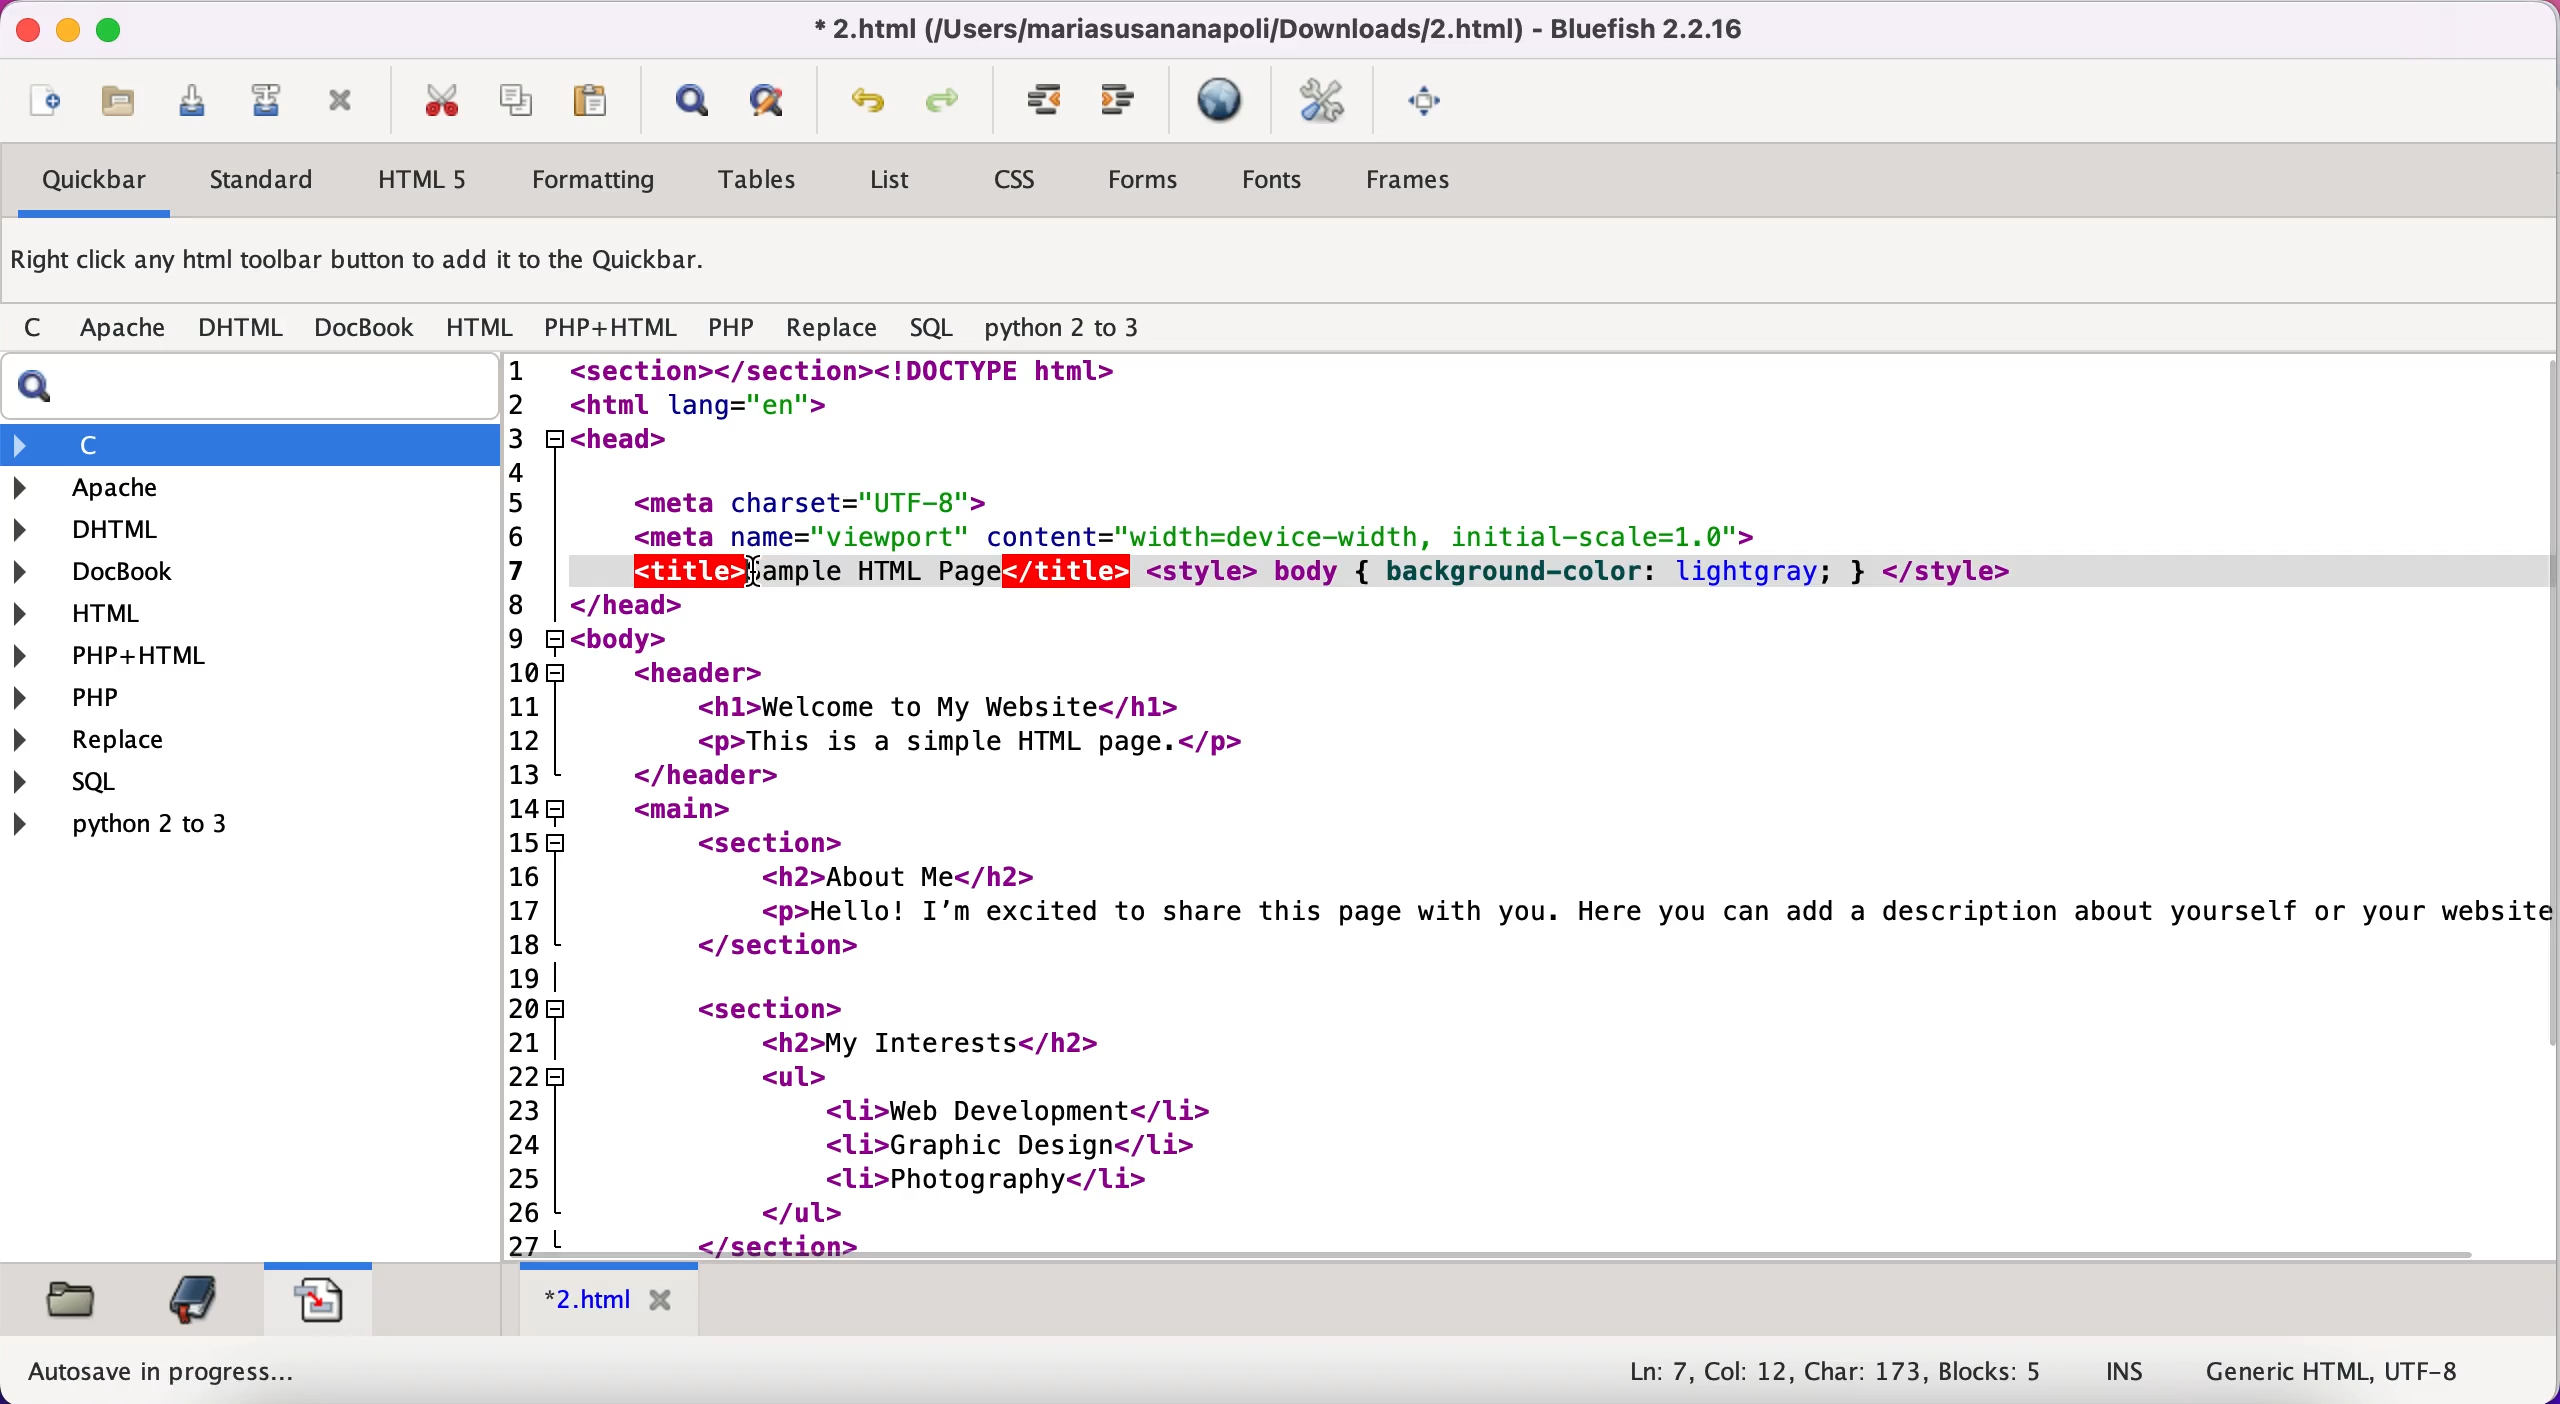 Image resolution: width=2560 pixels, height=1404 pixels. Describe the element at coordinates (1224, 101) in the screenshot. I see `preview in browser` at that location.